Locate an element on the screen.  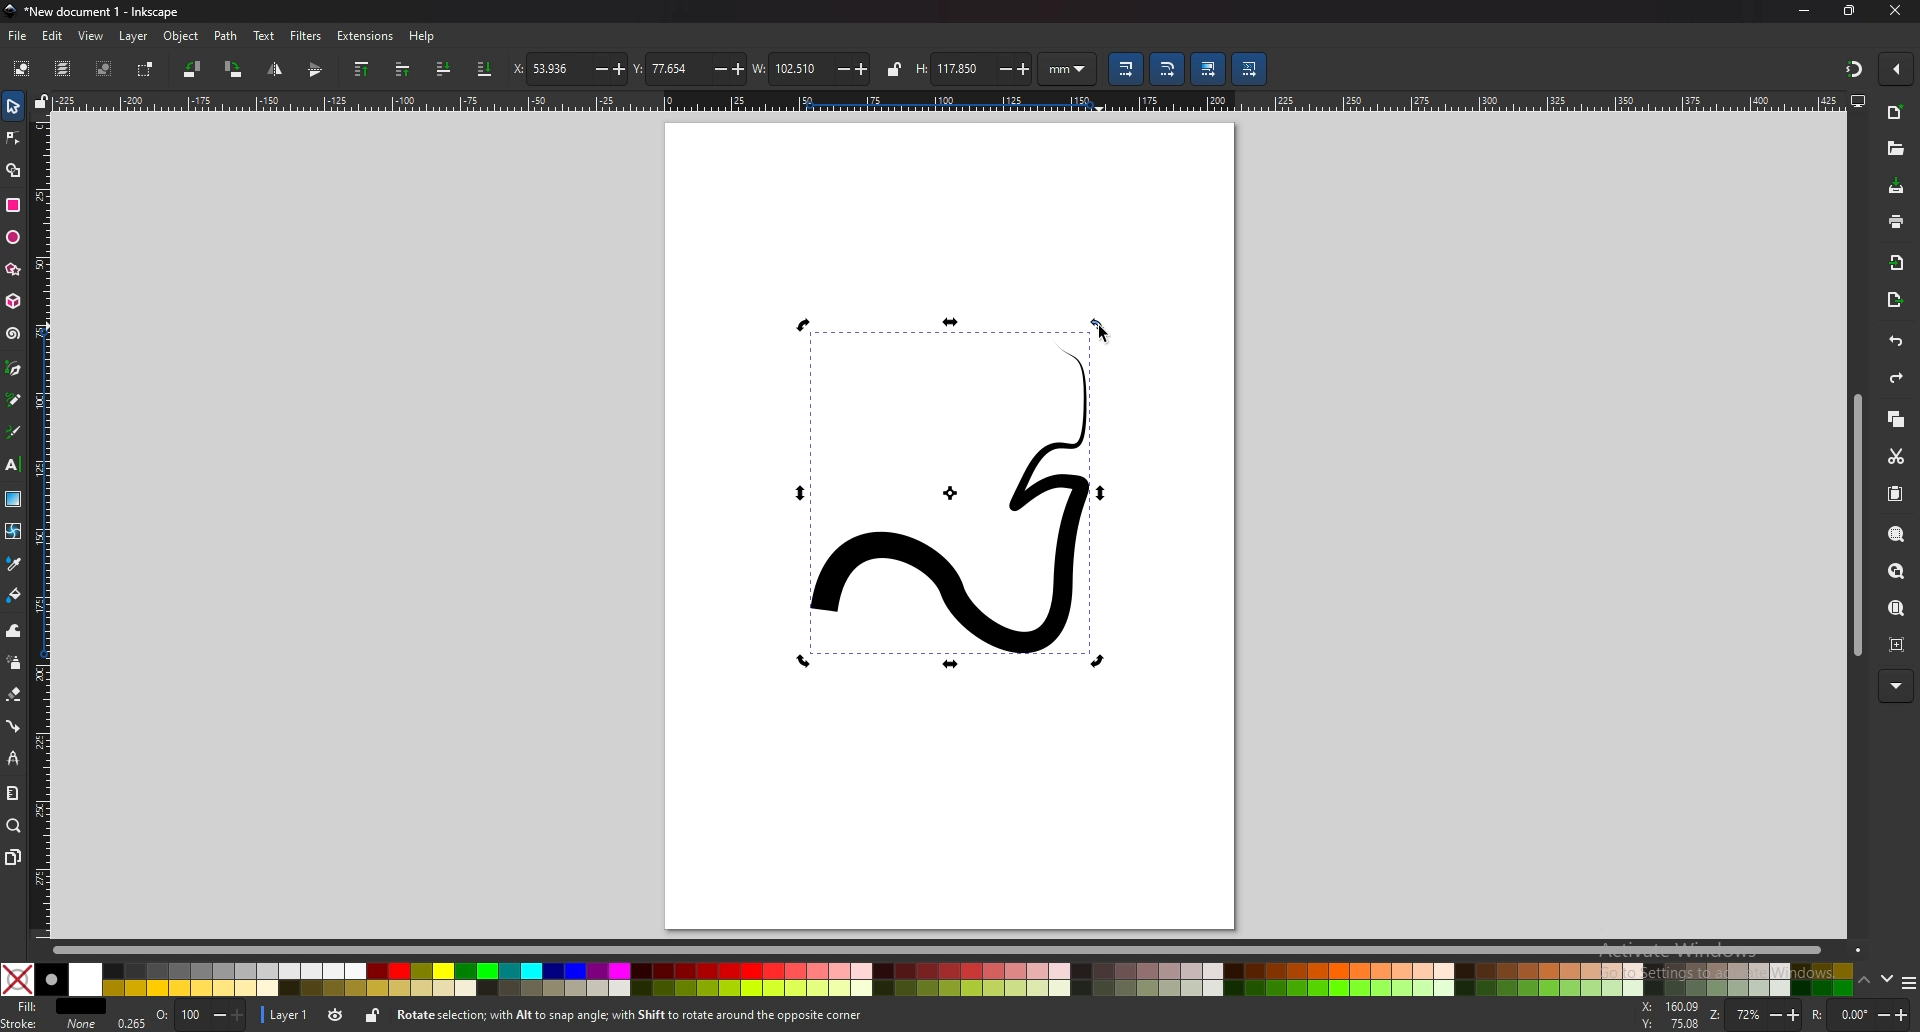
spiral is located at coordinates (13, 334).